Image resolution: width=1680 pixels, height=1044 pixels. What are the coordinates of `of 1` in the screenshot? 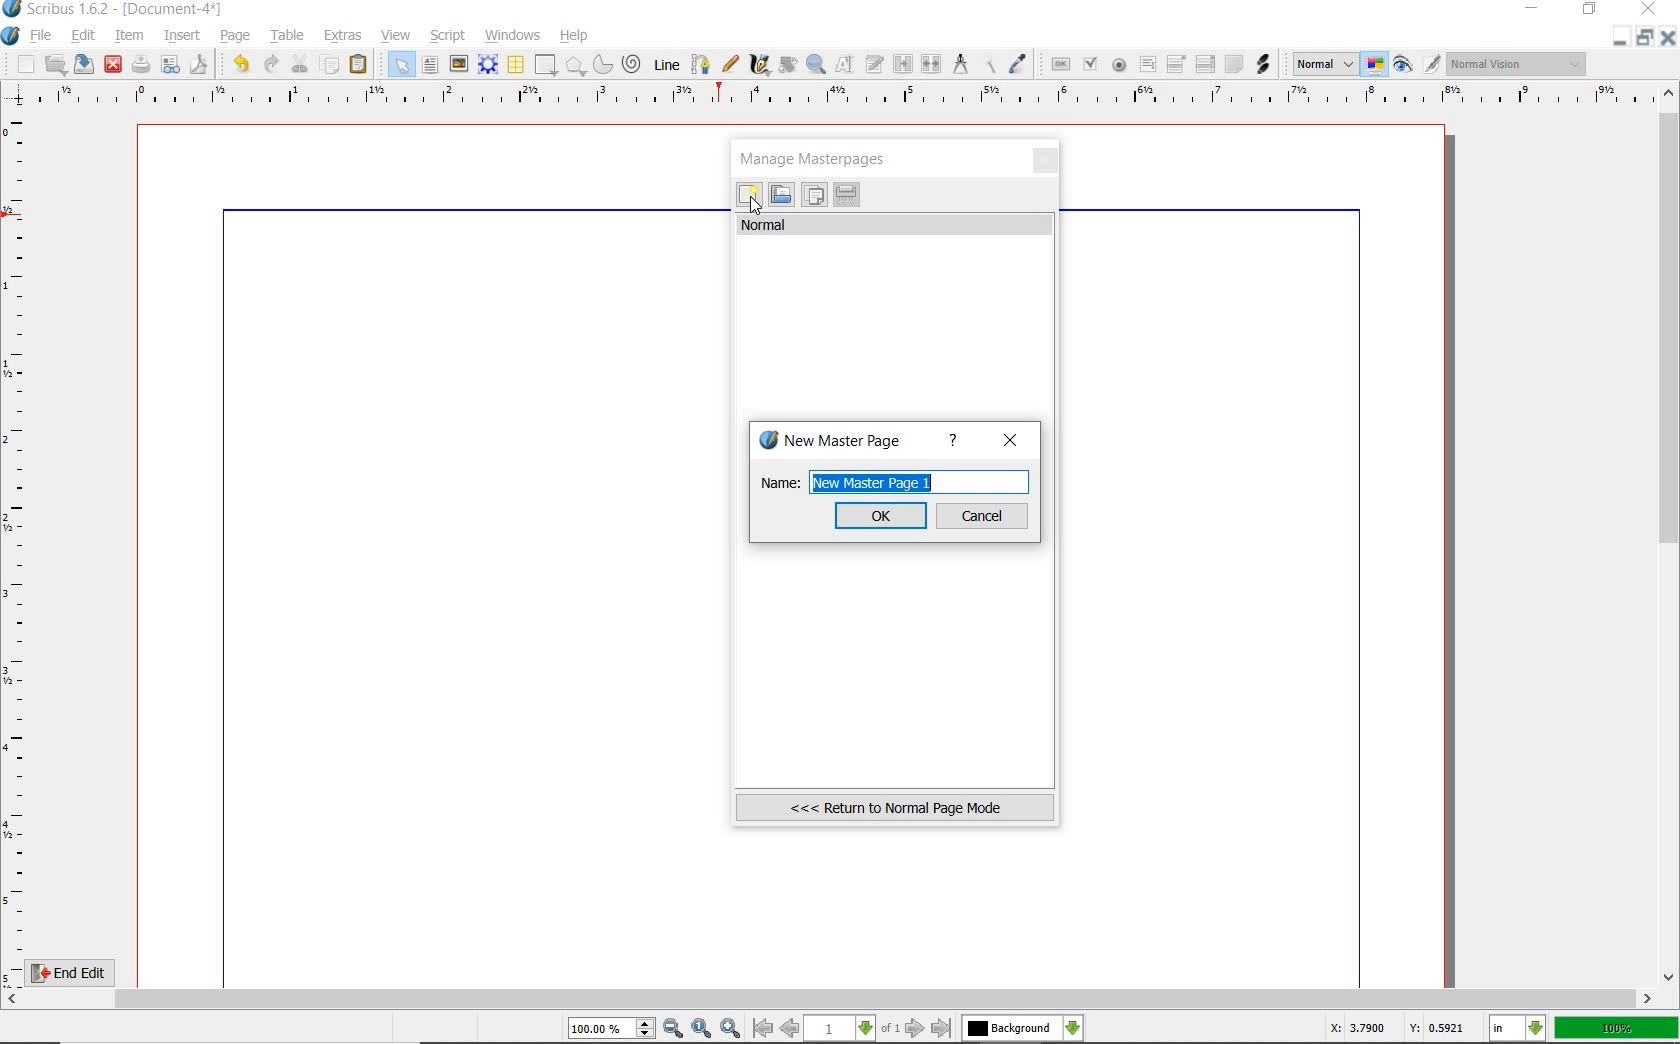 It's located at (890, 1029).